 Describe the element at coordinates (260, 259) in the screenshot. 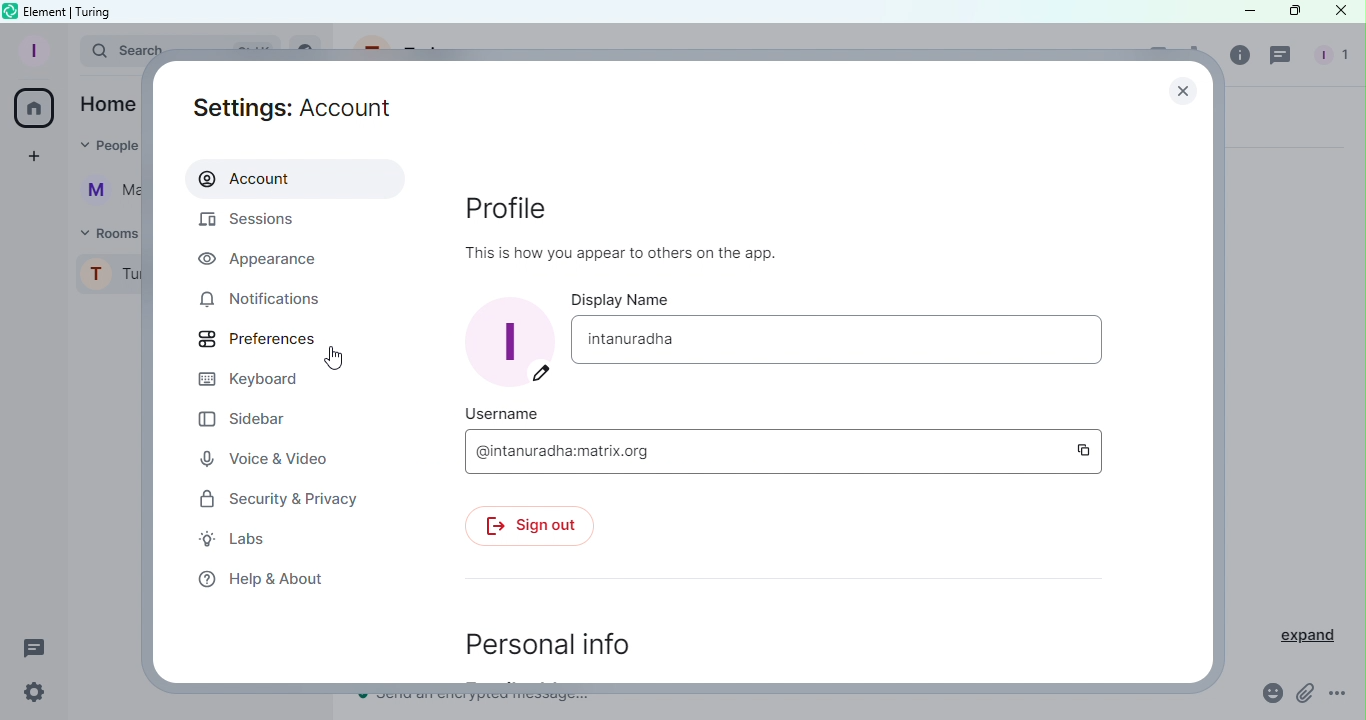

I see `Appearance` at that location.